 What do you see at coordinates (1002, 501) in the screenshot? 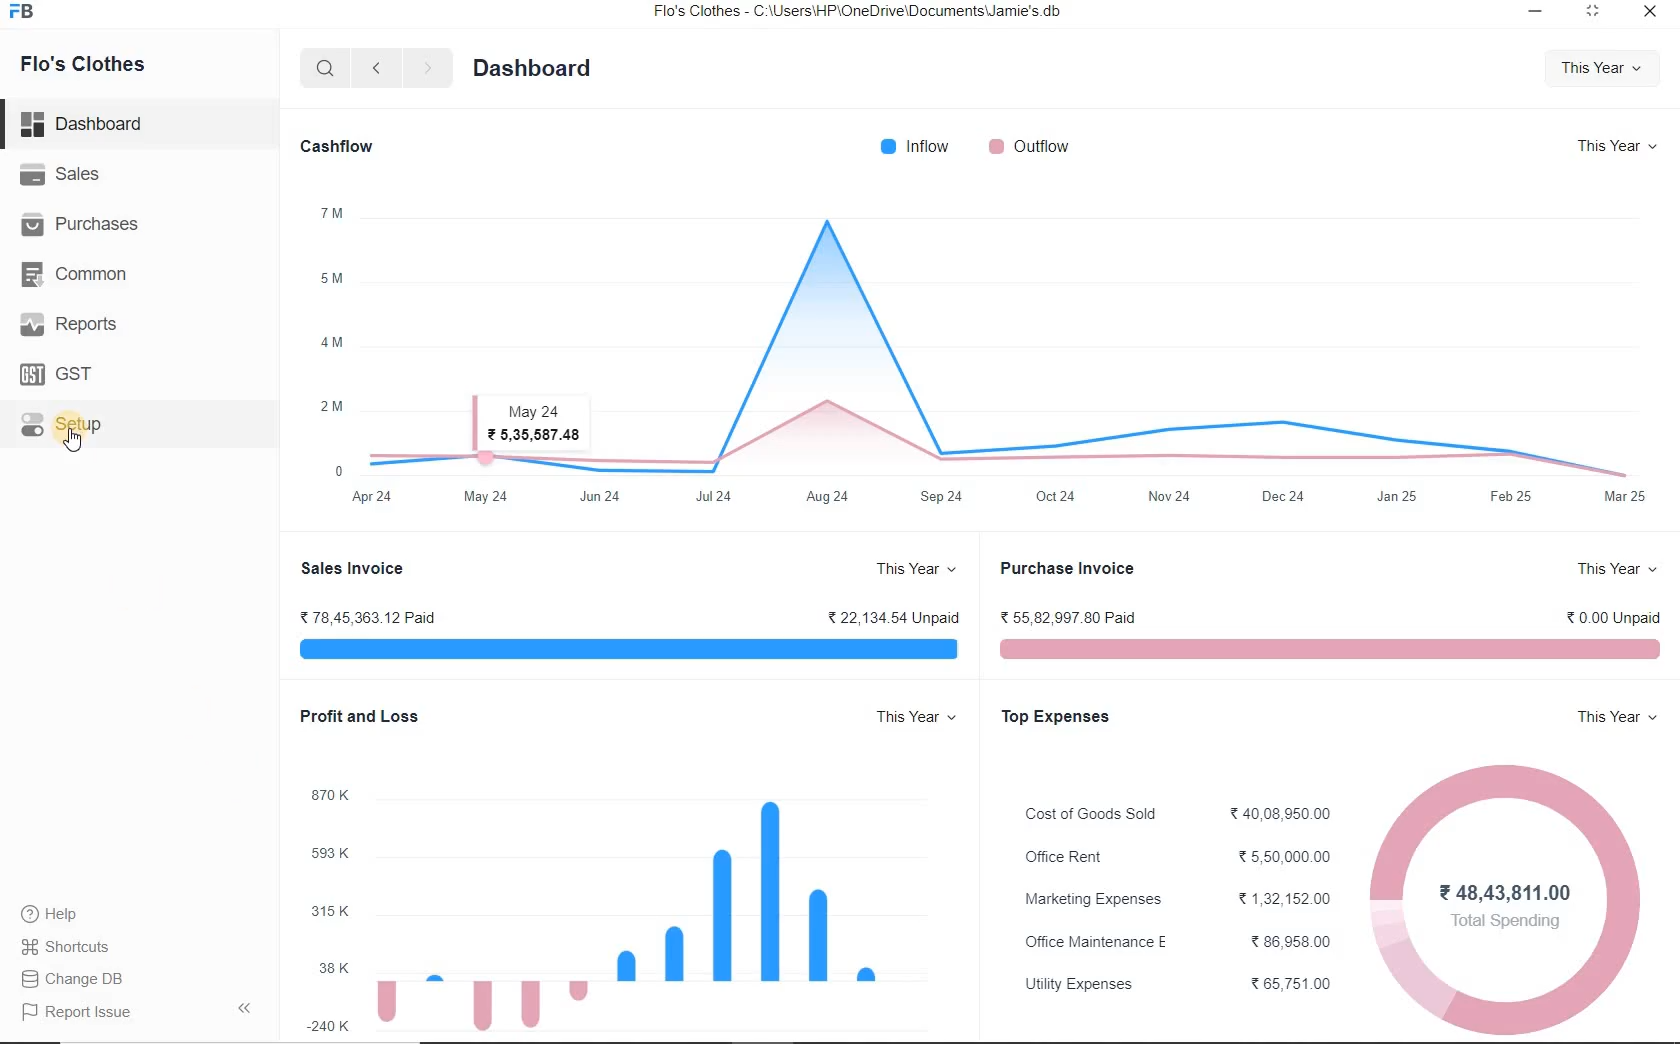
I see `x-axis label ` at bounding box center [1002, 501].